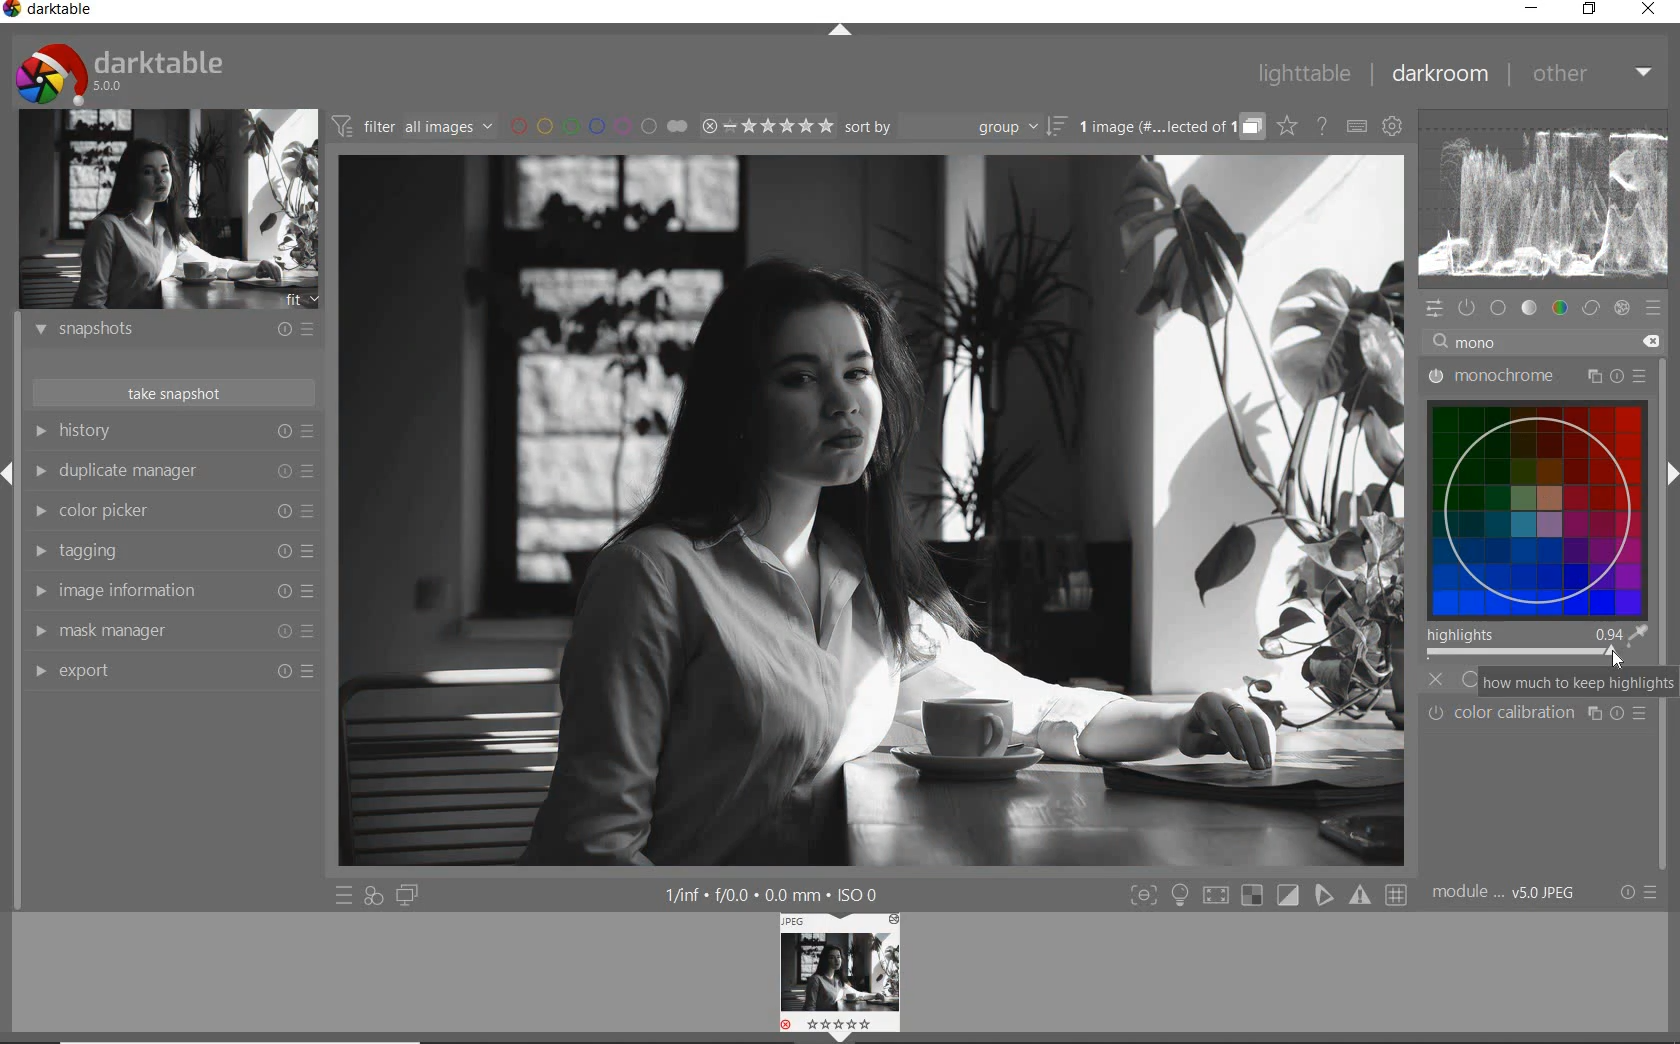  What do you see at coordinates (1304, 74) in the screenshot?
I see `lighttable` at bounding box center [1304, 74].